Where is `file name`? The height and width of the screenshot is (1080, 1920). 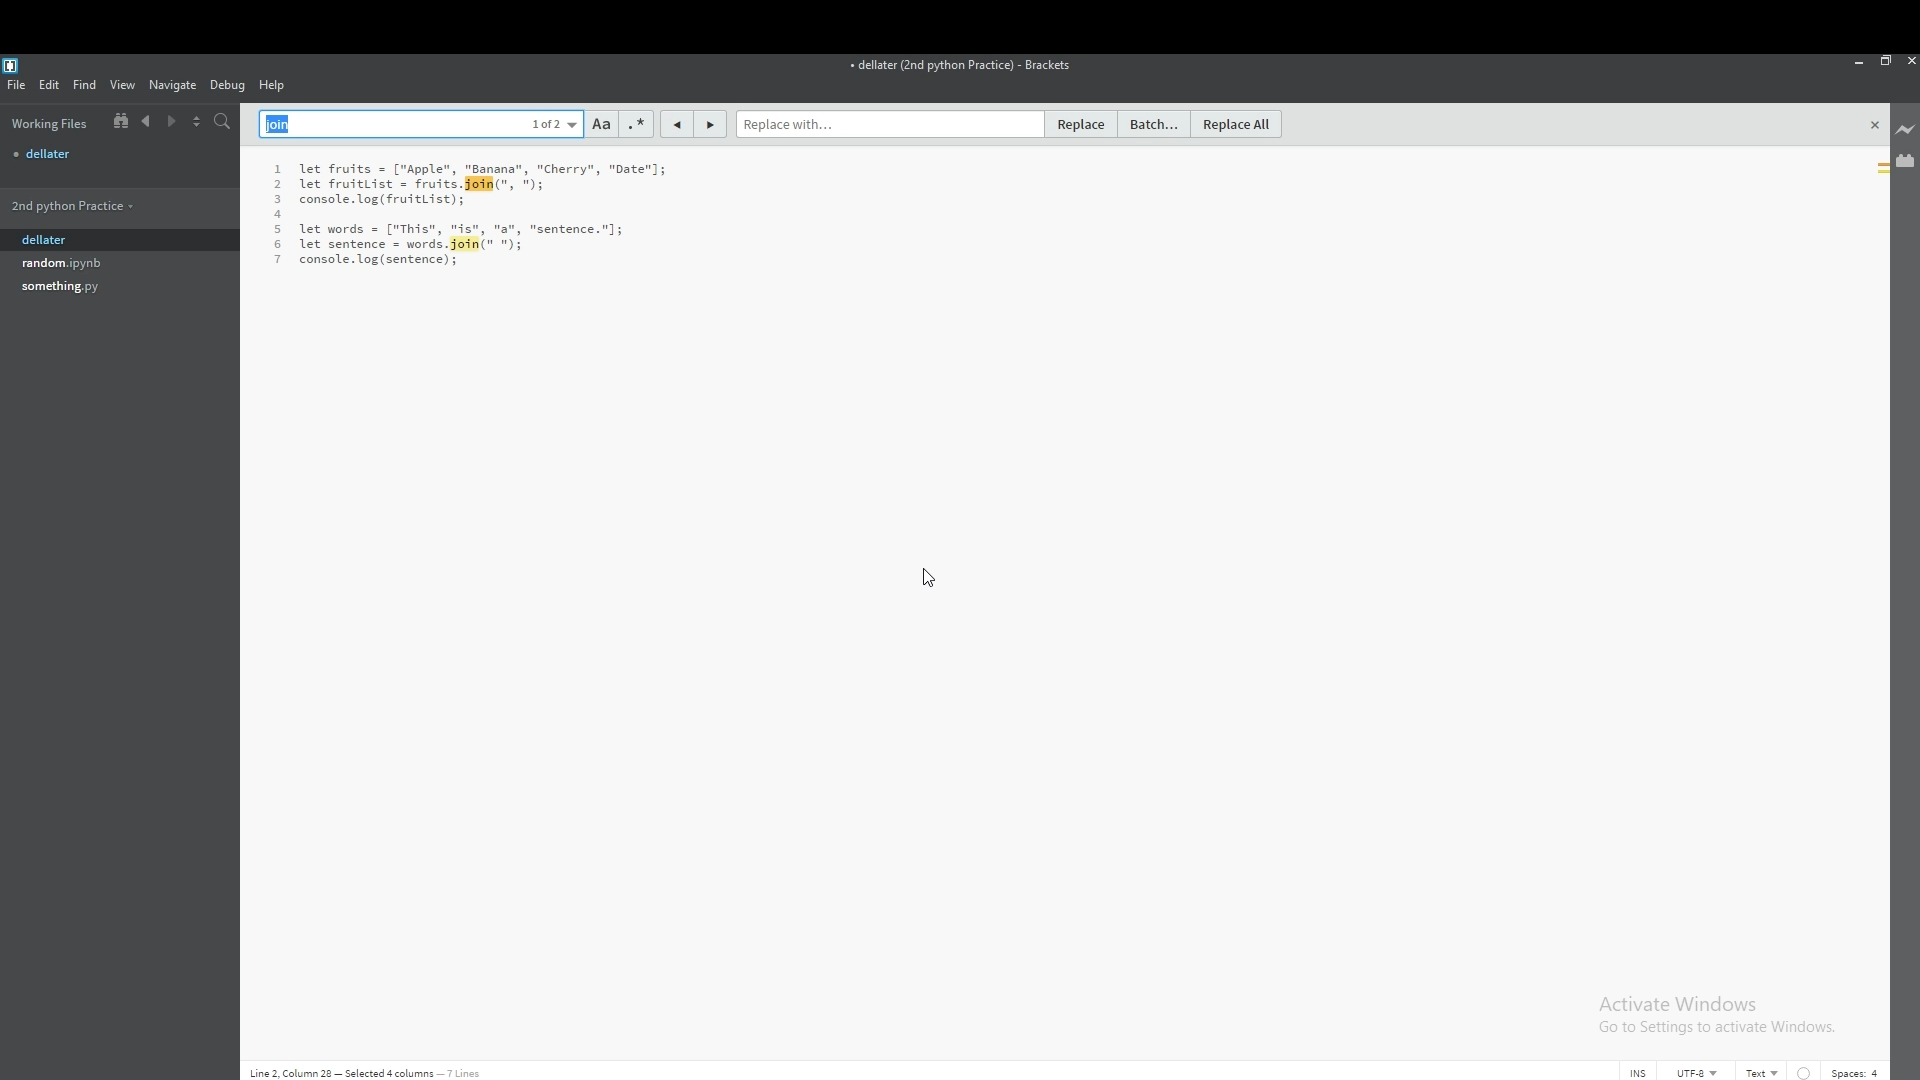 file name is located at coordinates (960, 67).